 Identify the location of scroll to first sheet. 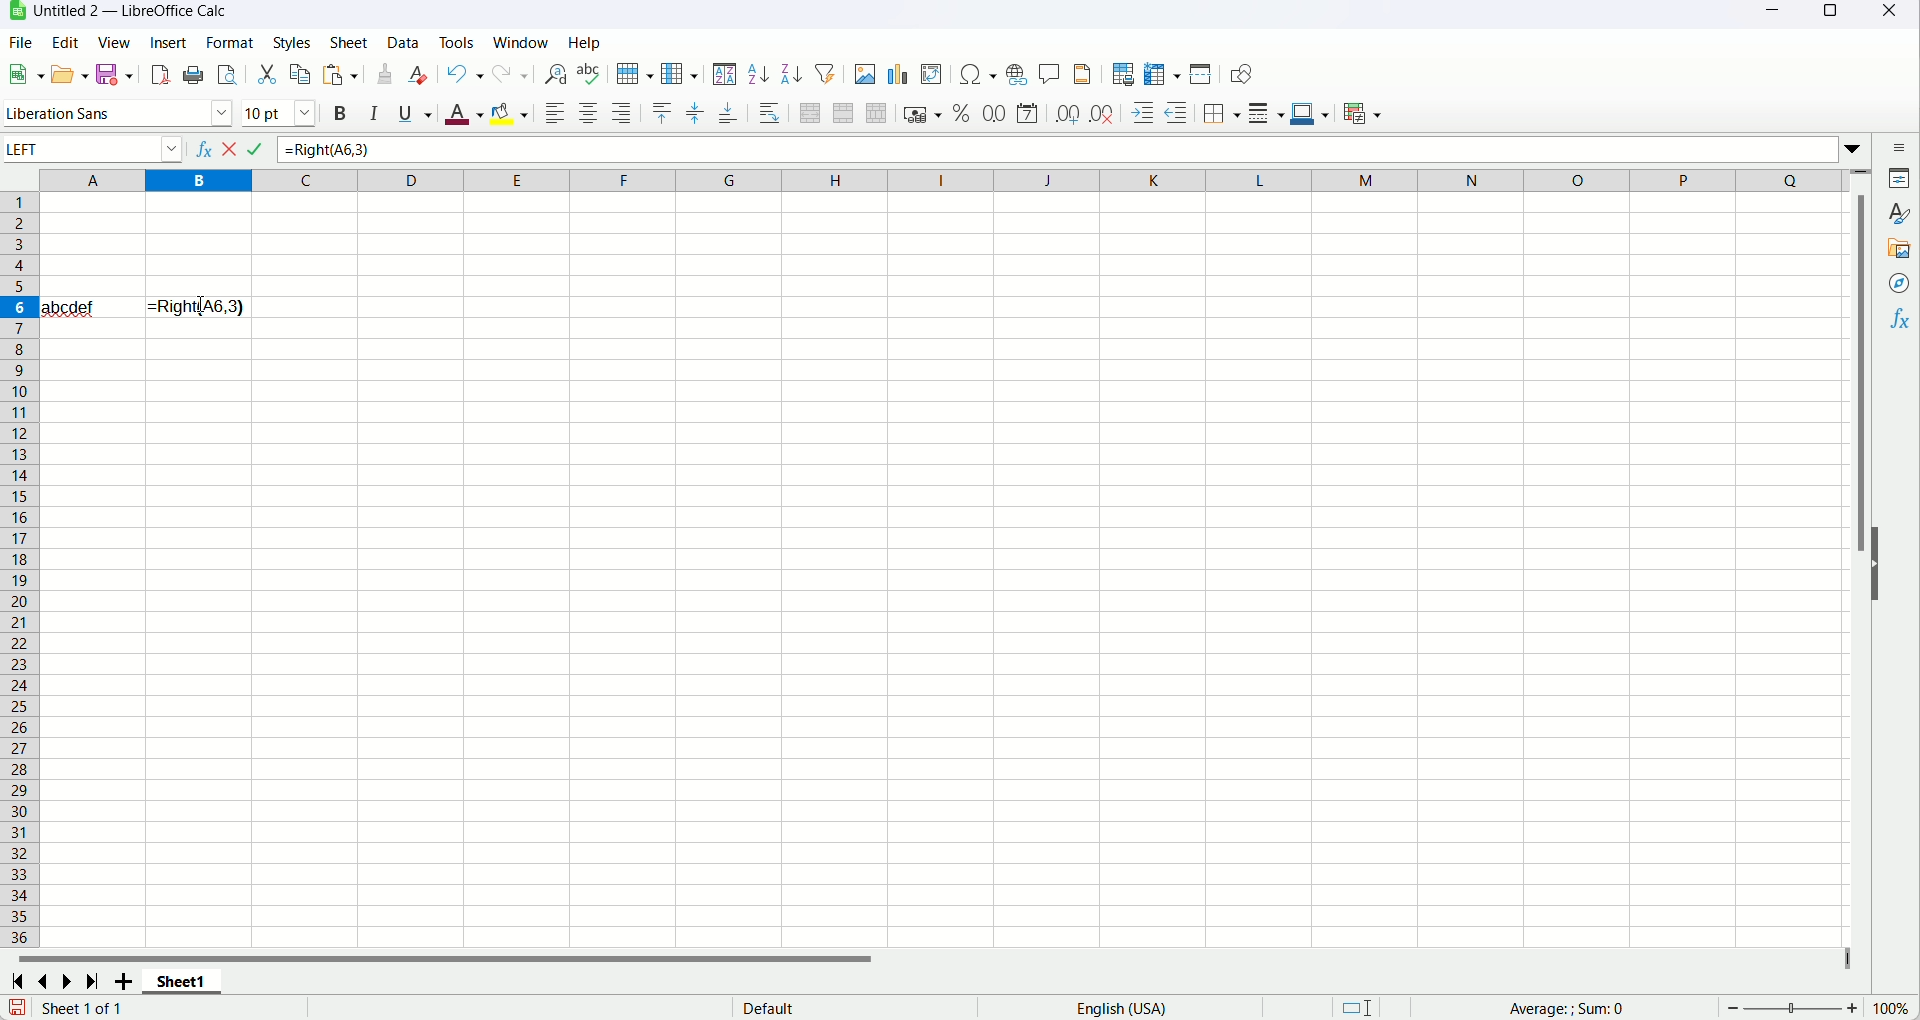
(22, 979).